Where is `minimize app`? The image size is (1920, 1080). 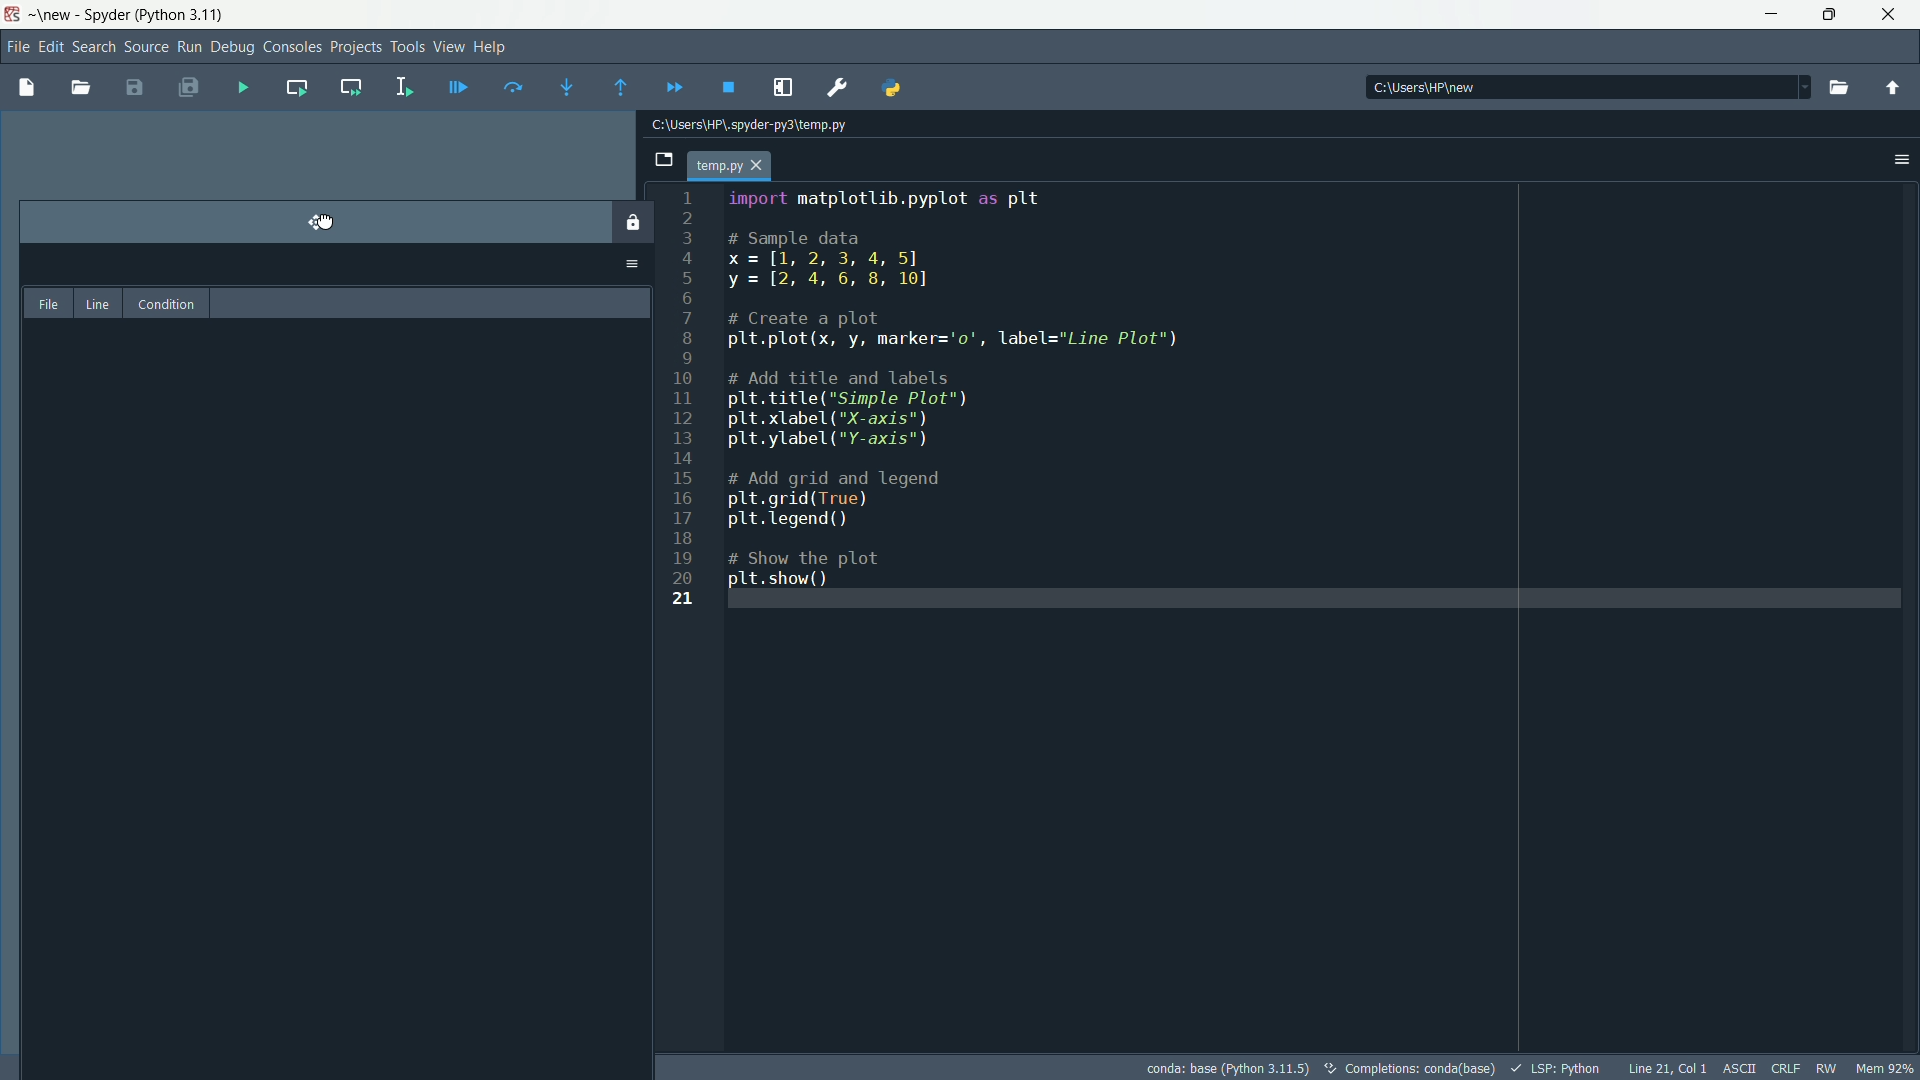
minimize app is located at coordinates (1769, 14).